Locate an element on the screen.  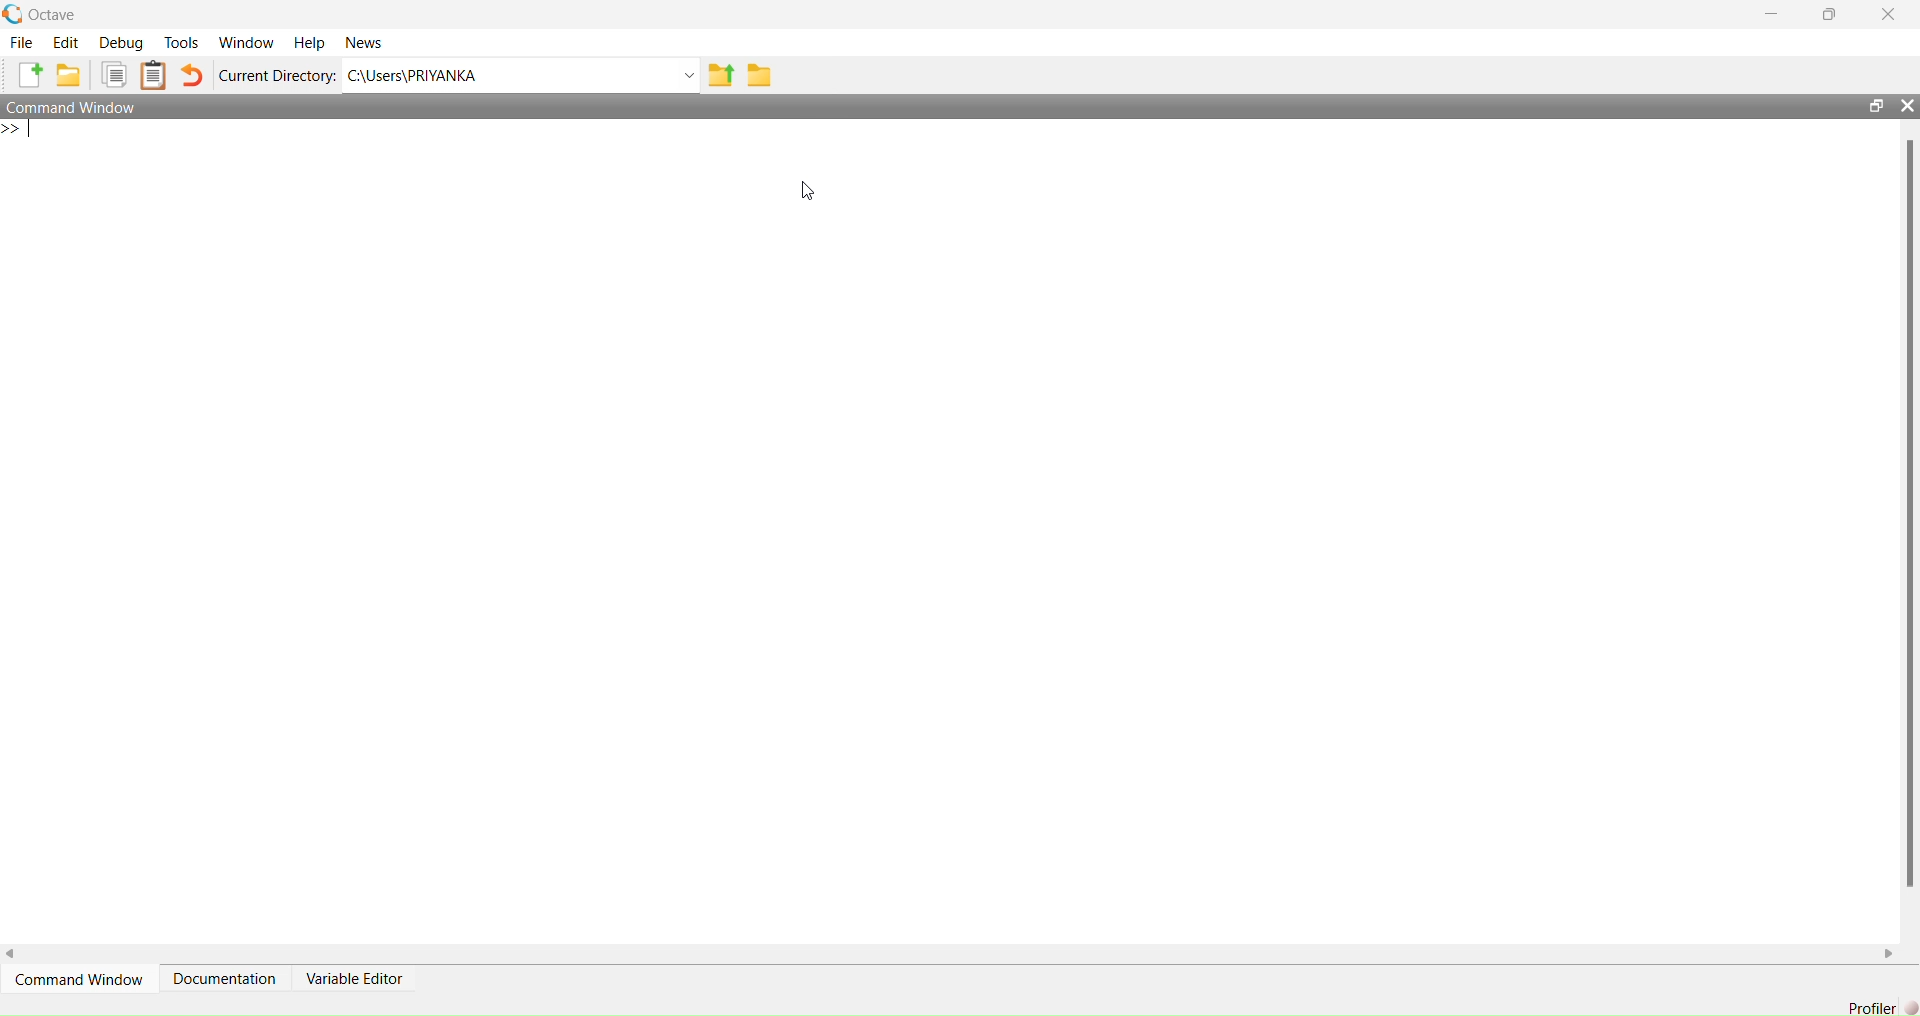
close is located at coordinates (1890, 14).